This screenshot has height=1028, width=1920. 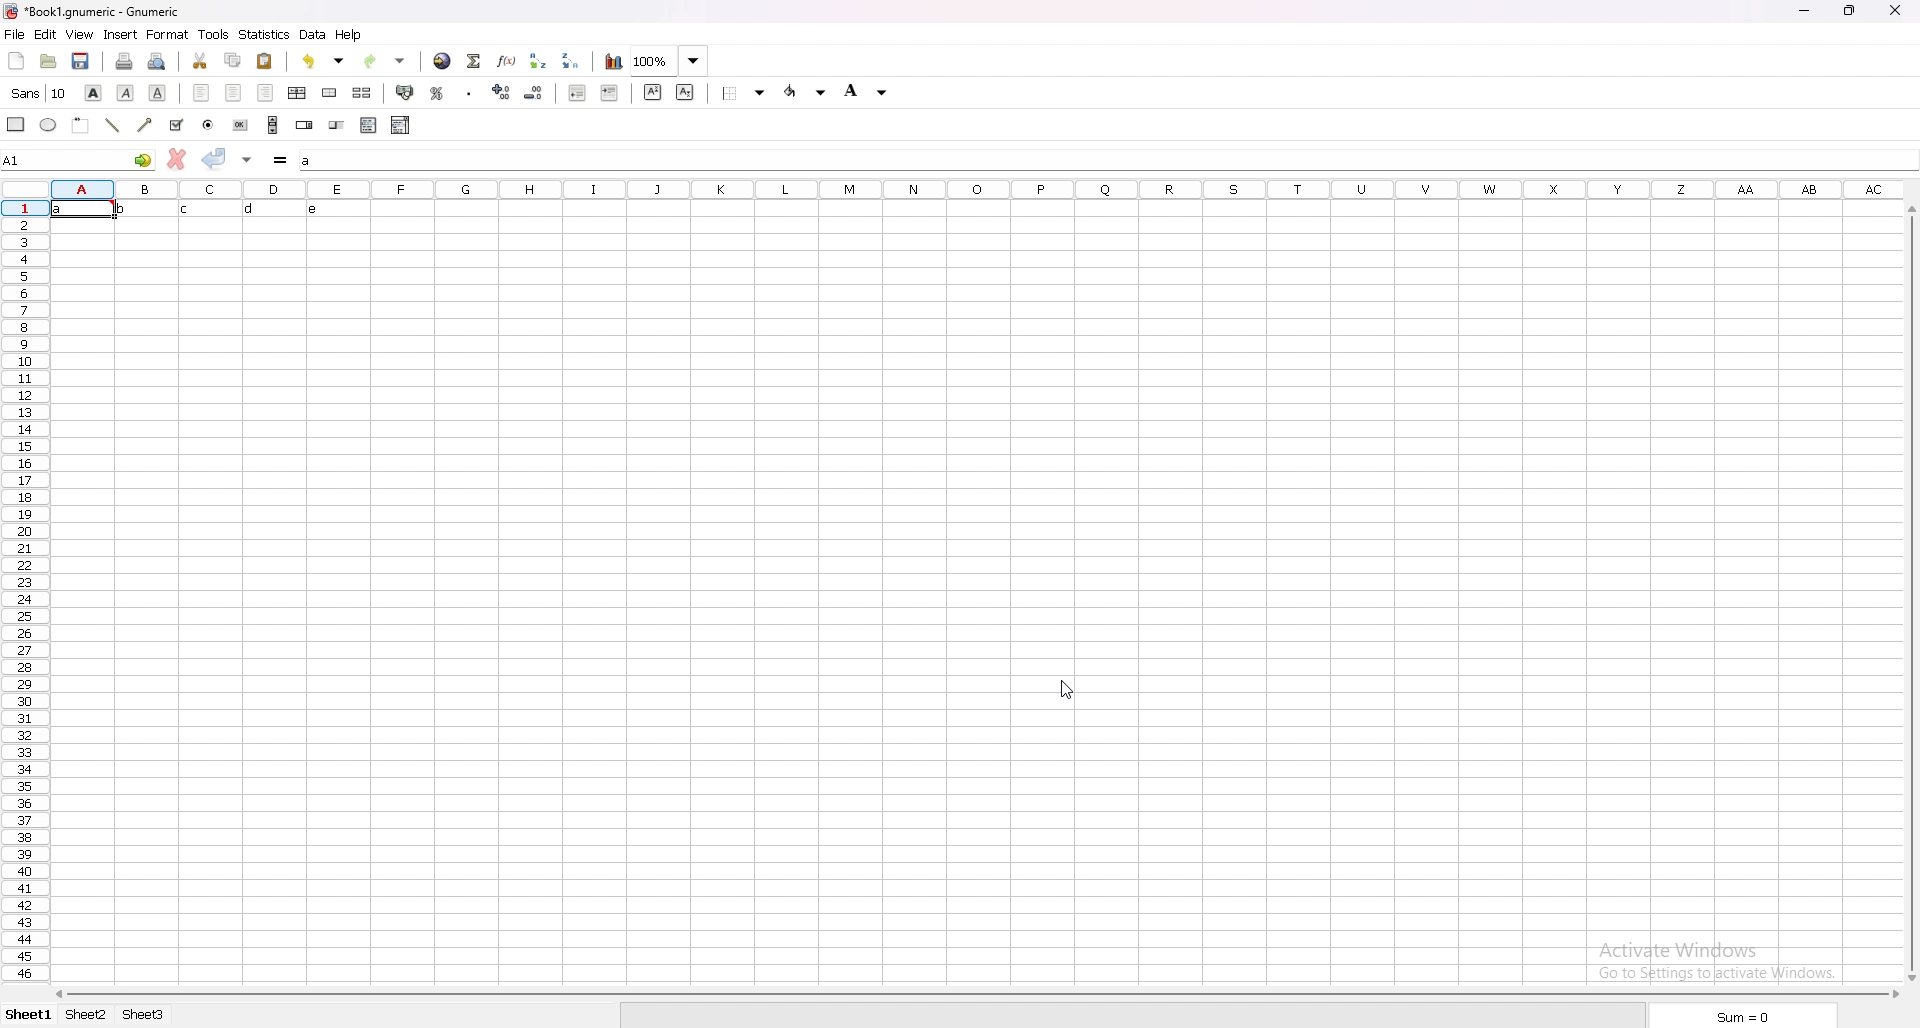 I want to click on close, so click(x=1900, y=11).